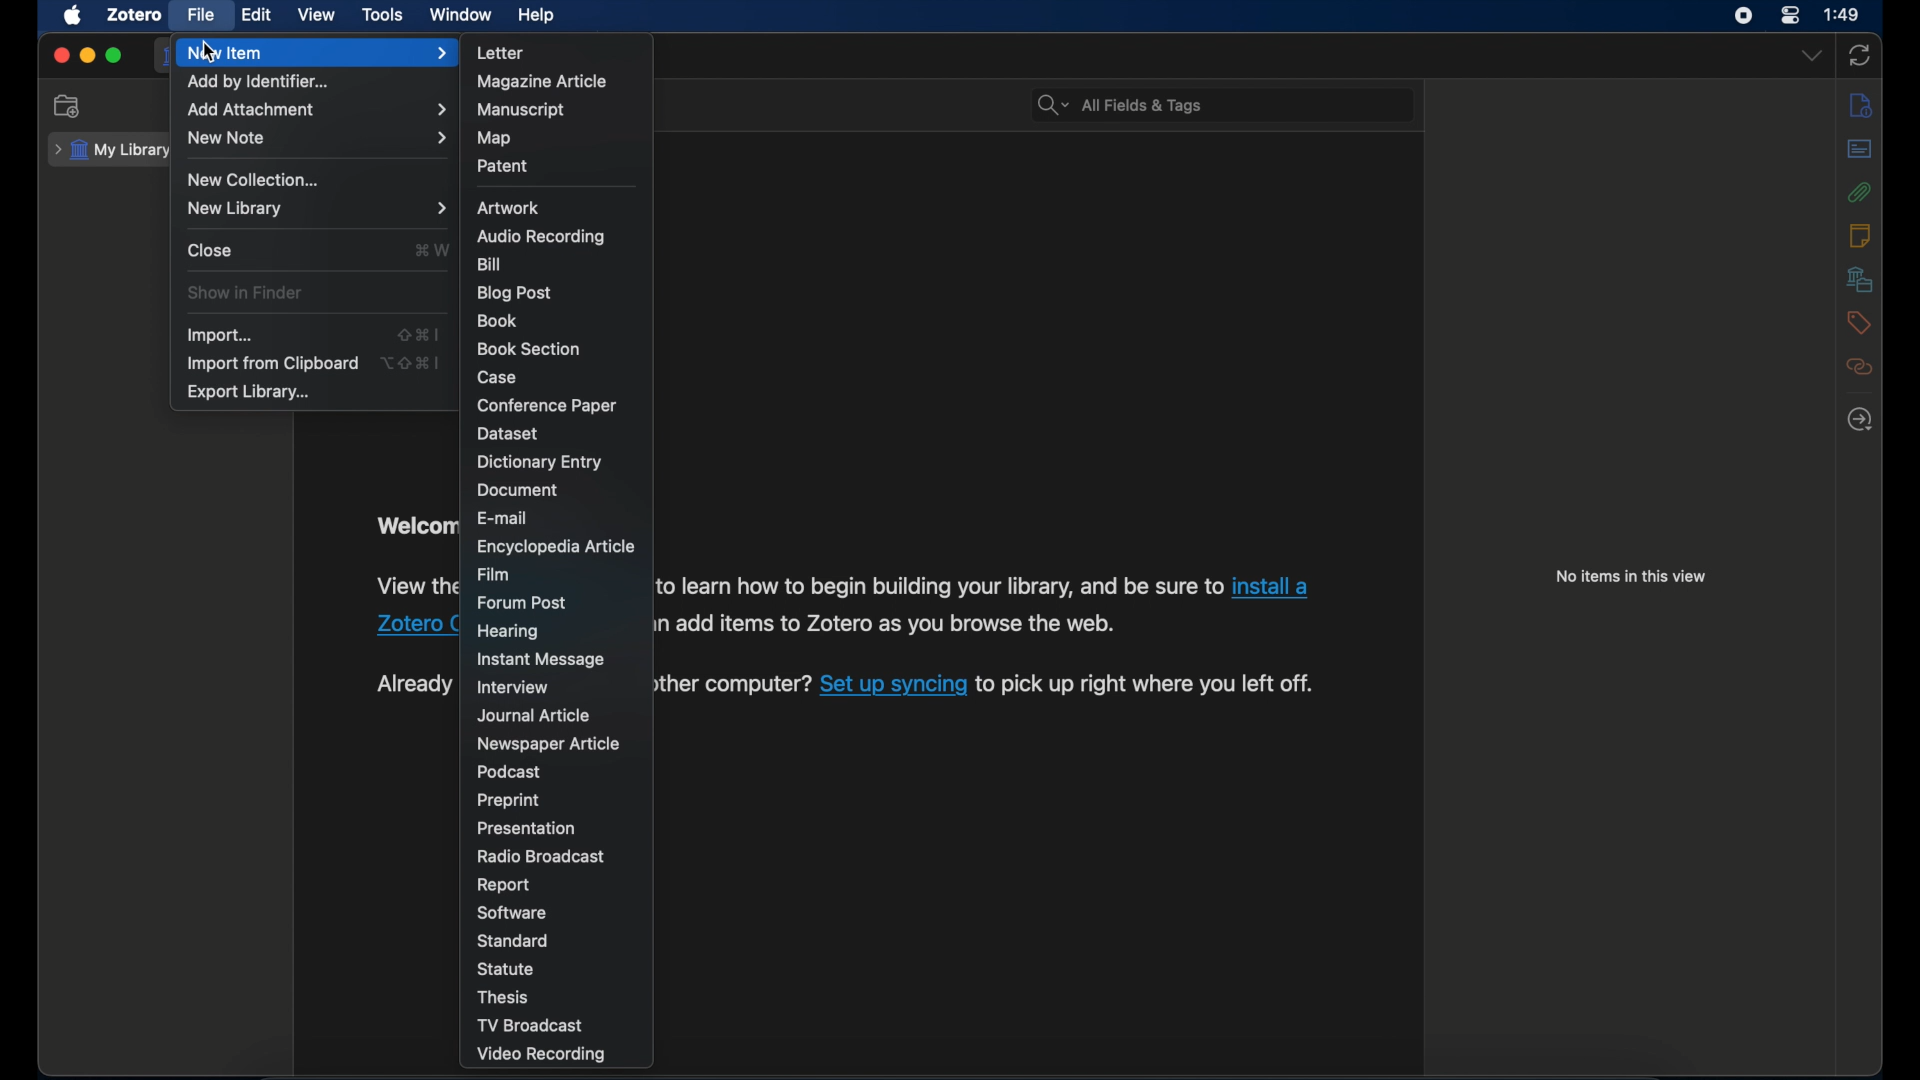 Image resolution: width=1920 pixels, height=1080 pixels. Describe the element at coordinates (506, 969) in the screenshot. I see `statue` at that location.